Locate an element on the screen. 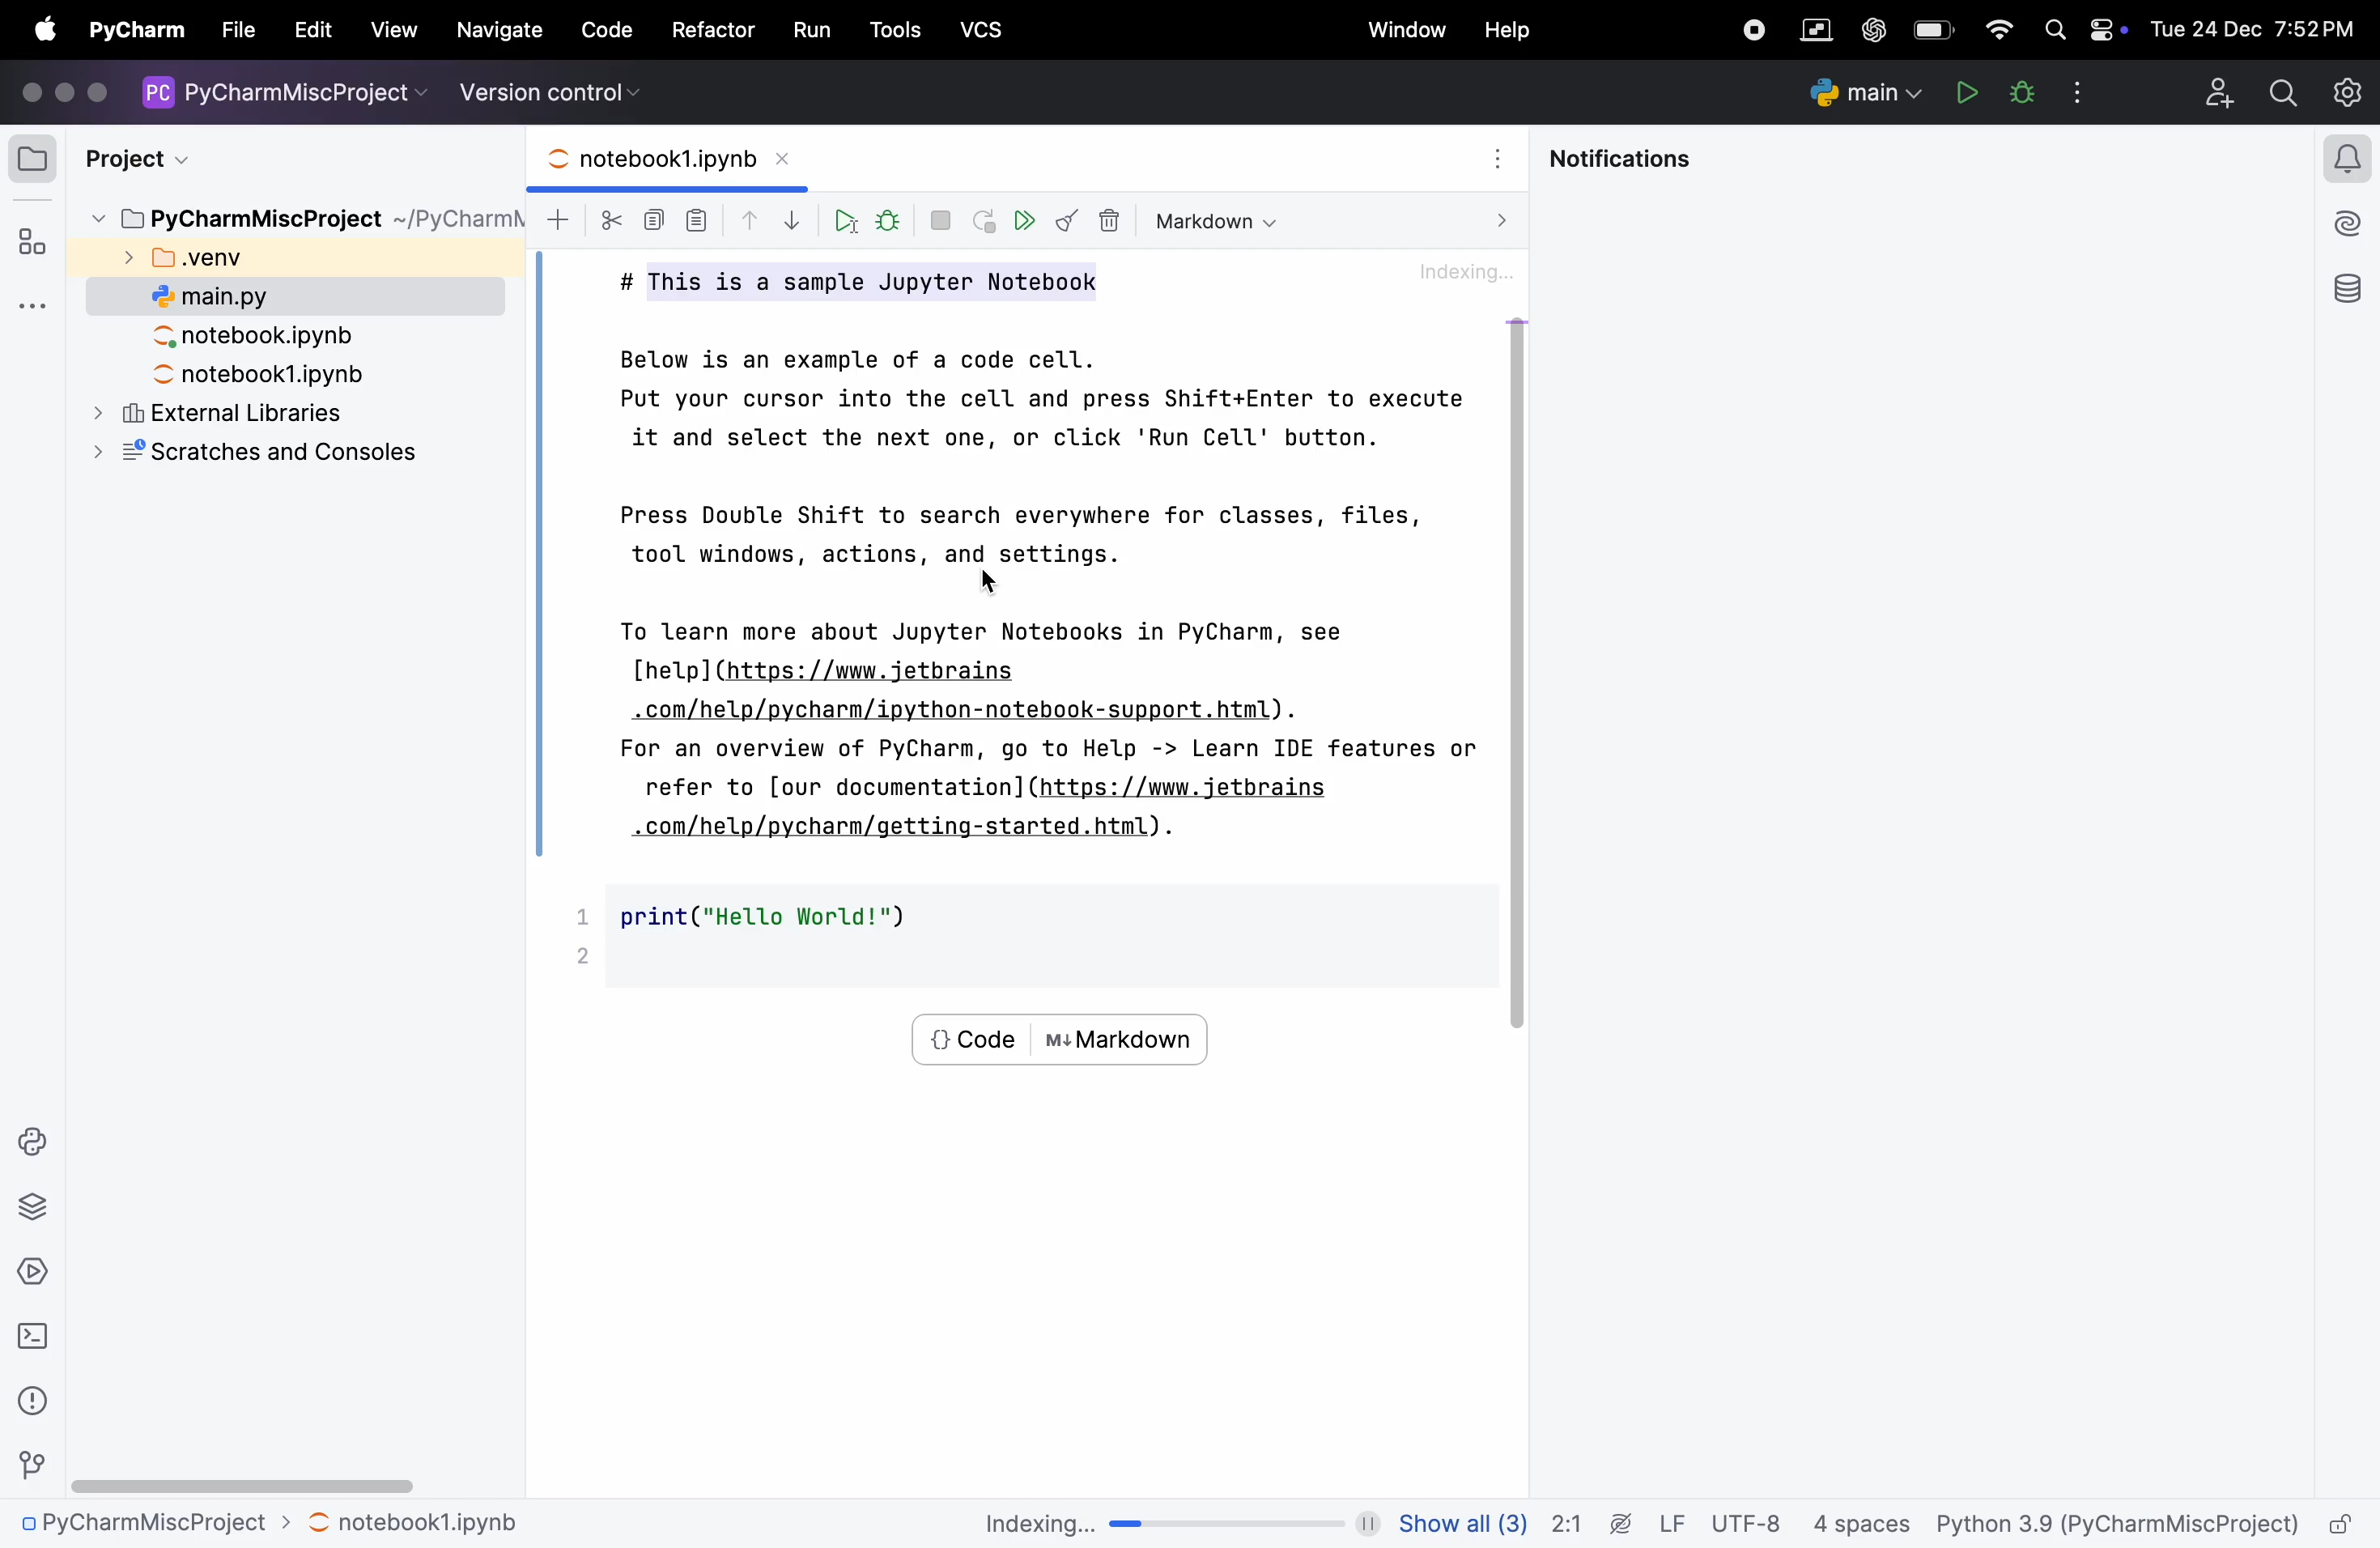 The width and height of the screenshot is (2380, 1548). 4 spaces is located at coordinates (1857, 1519).